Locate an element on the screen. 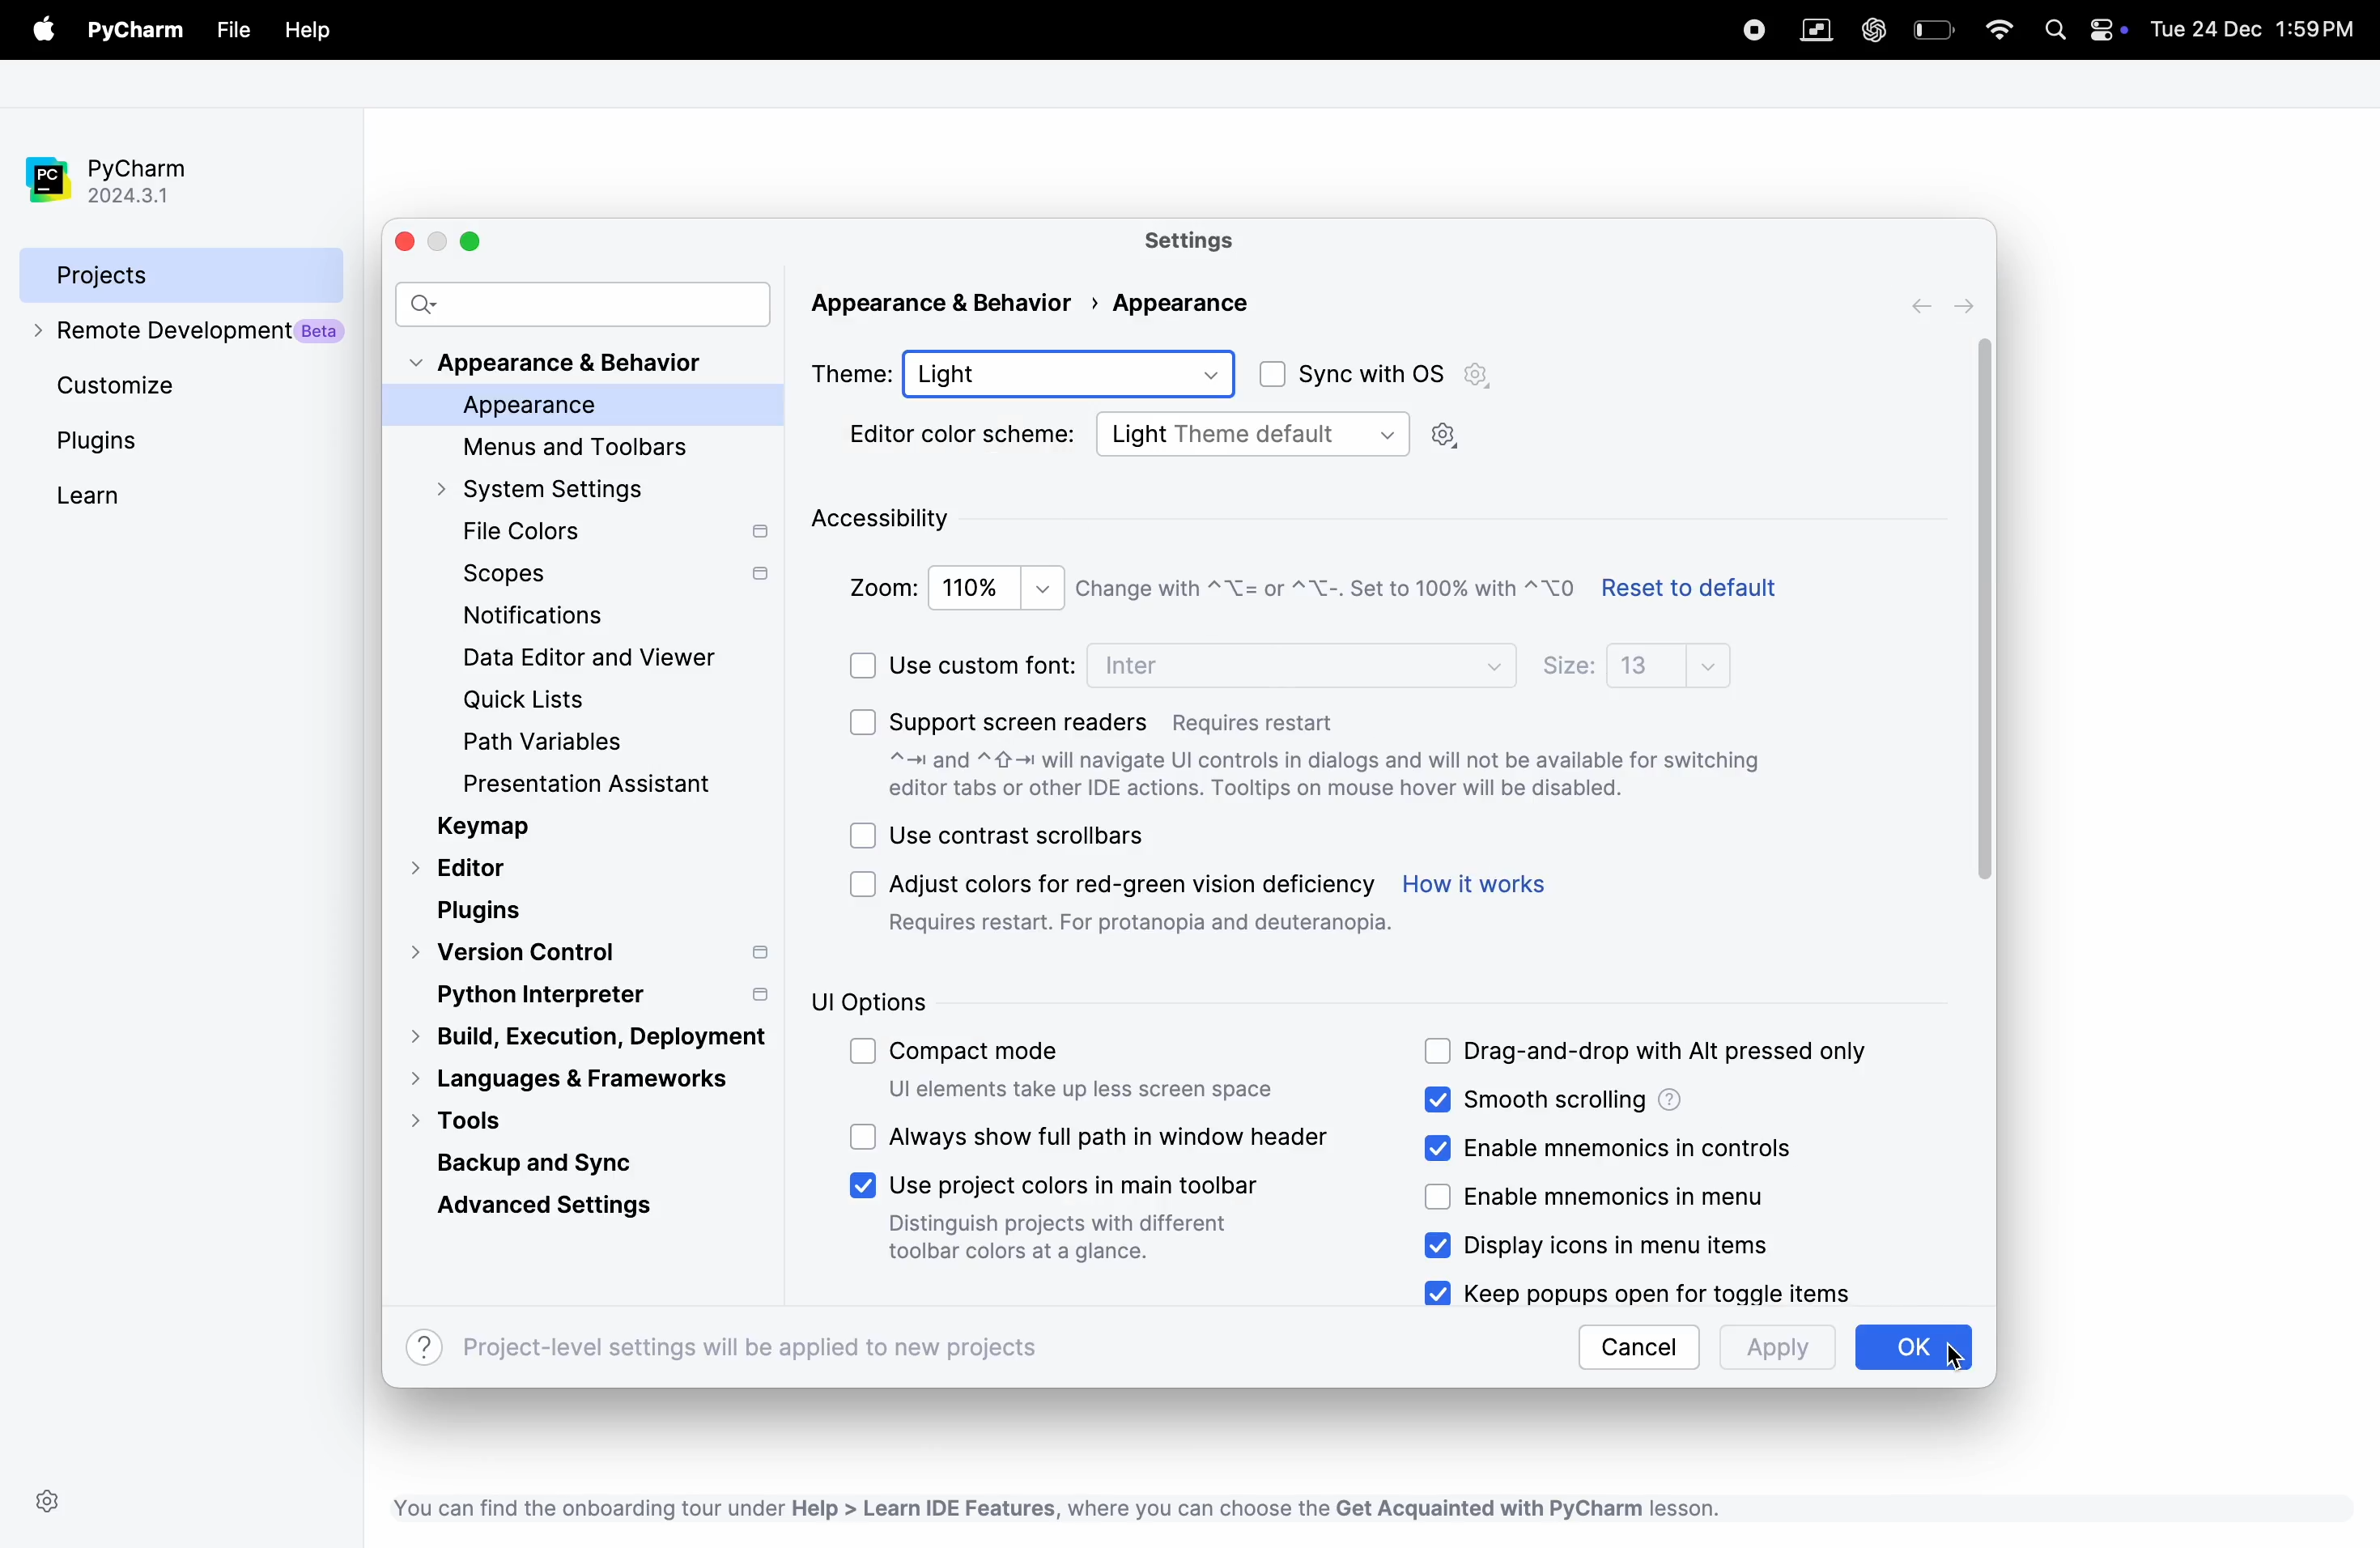 The width and height of the screenshot is (2380, 1548). file colors is located at coordinates (607, 533).